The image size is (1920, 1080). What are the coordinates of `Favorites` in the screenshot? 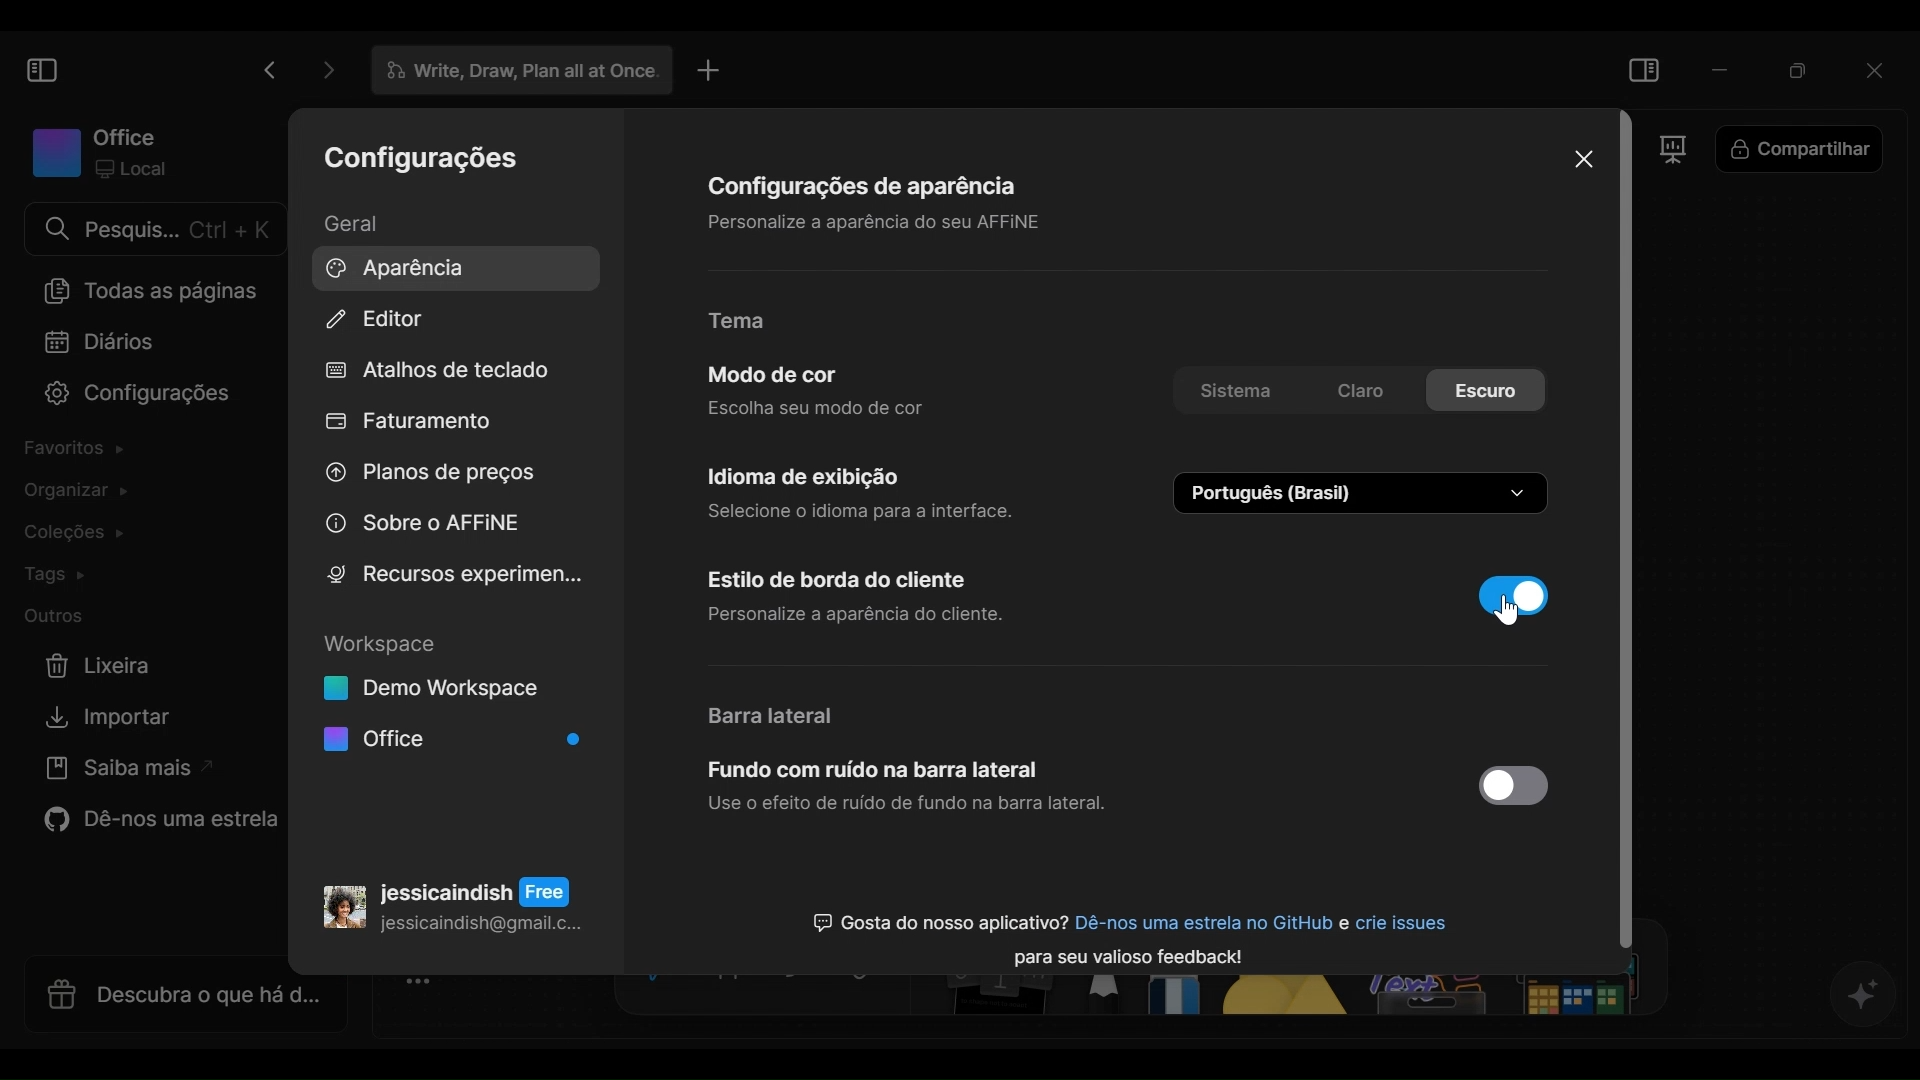 It's located at (80, 452).